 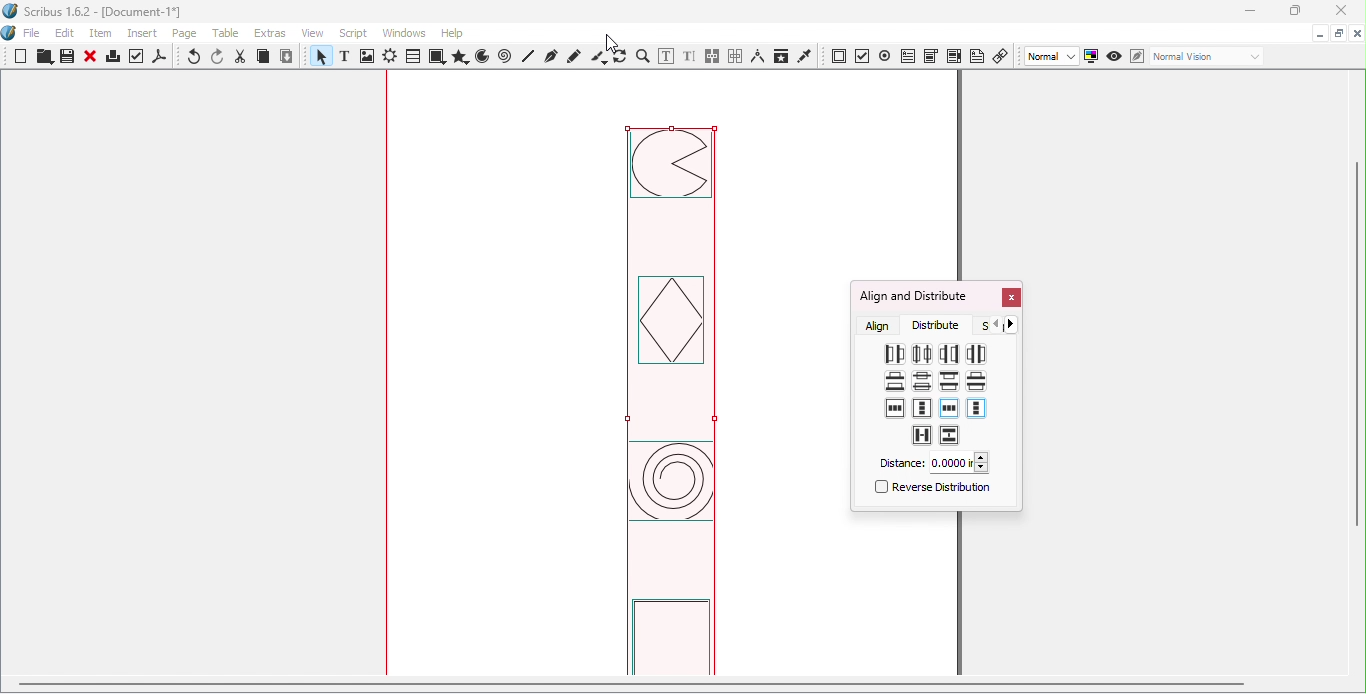 I want to click on Align, so click(x=879, y=325).